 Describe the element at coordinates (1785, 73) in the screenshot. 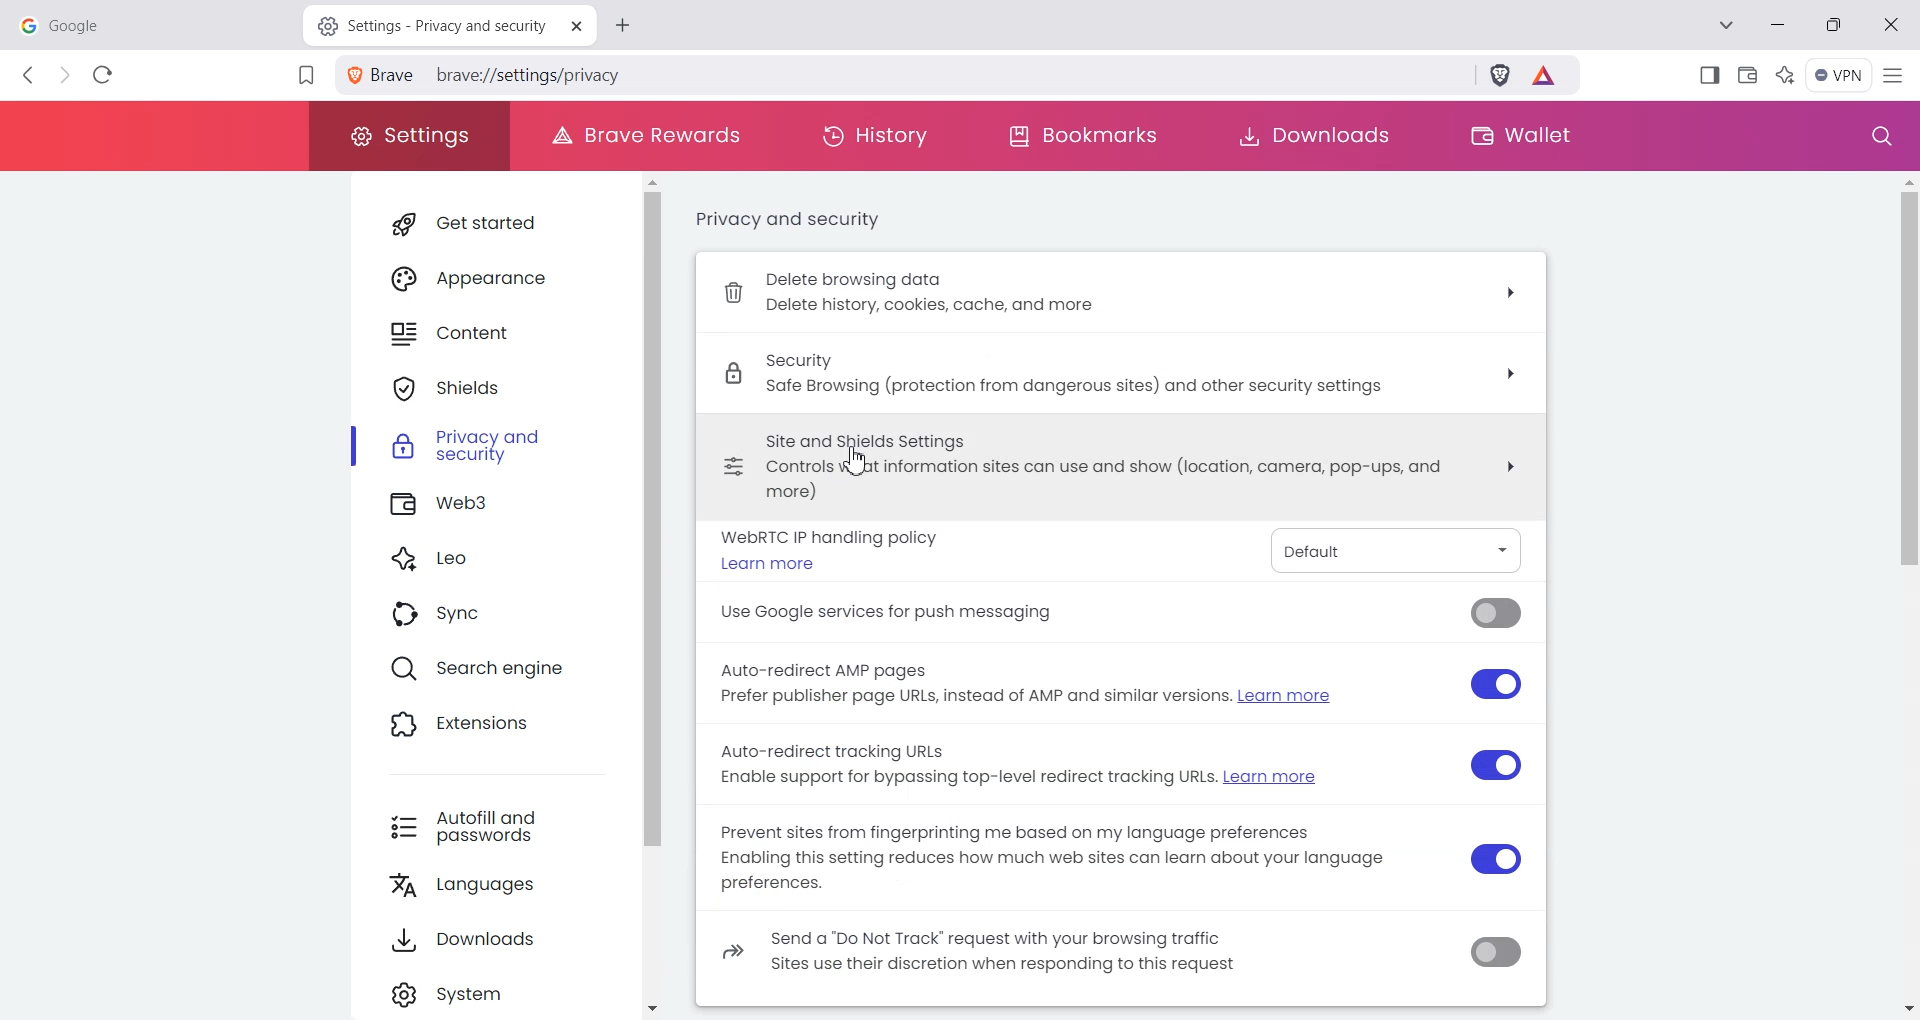

I see `Leo Ai` at that location.